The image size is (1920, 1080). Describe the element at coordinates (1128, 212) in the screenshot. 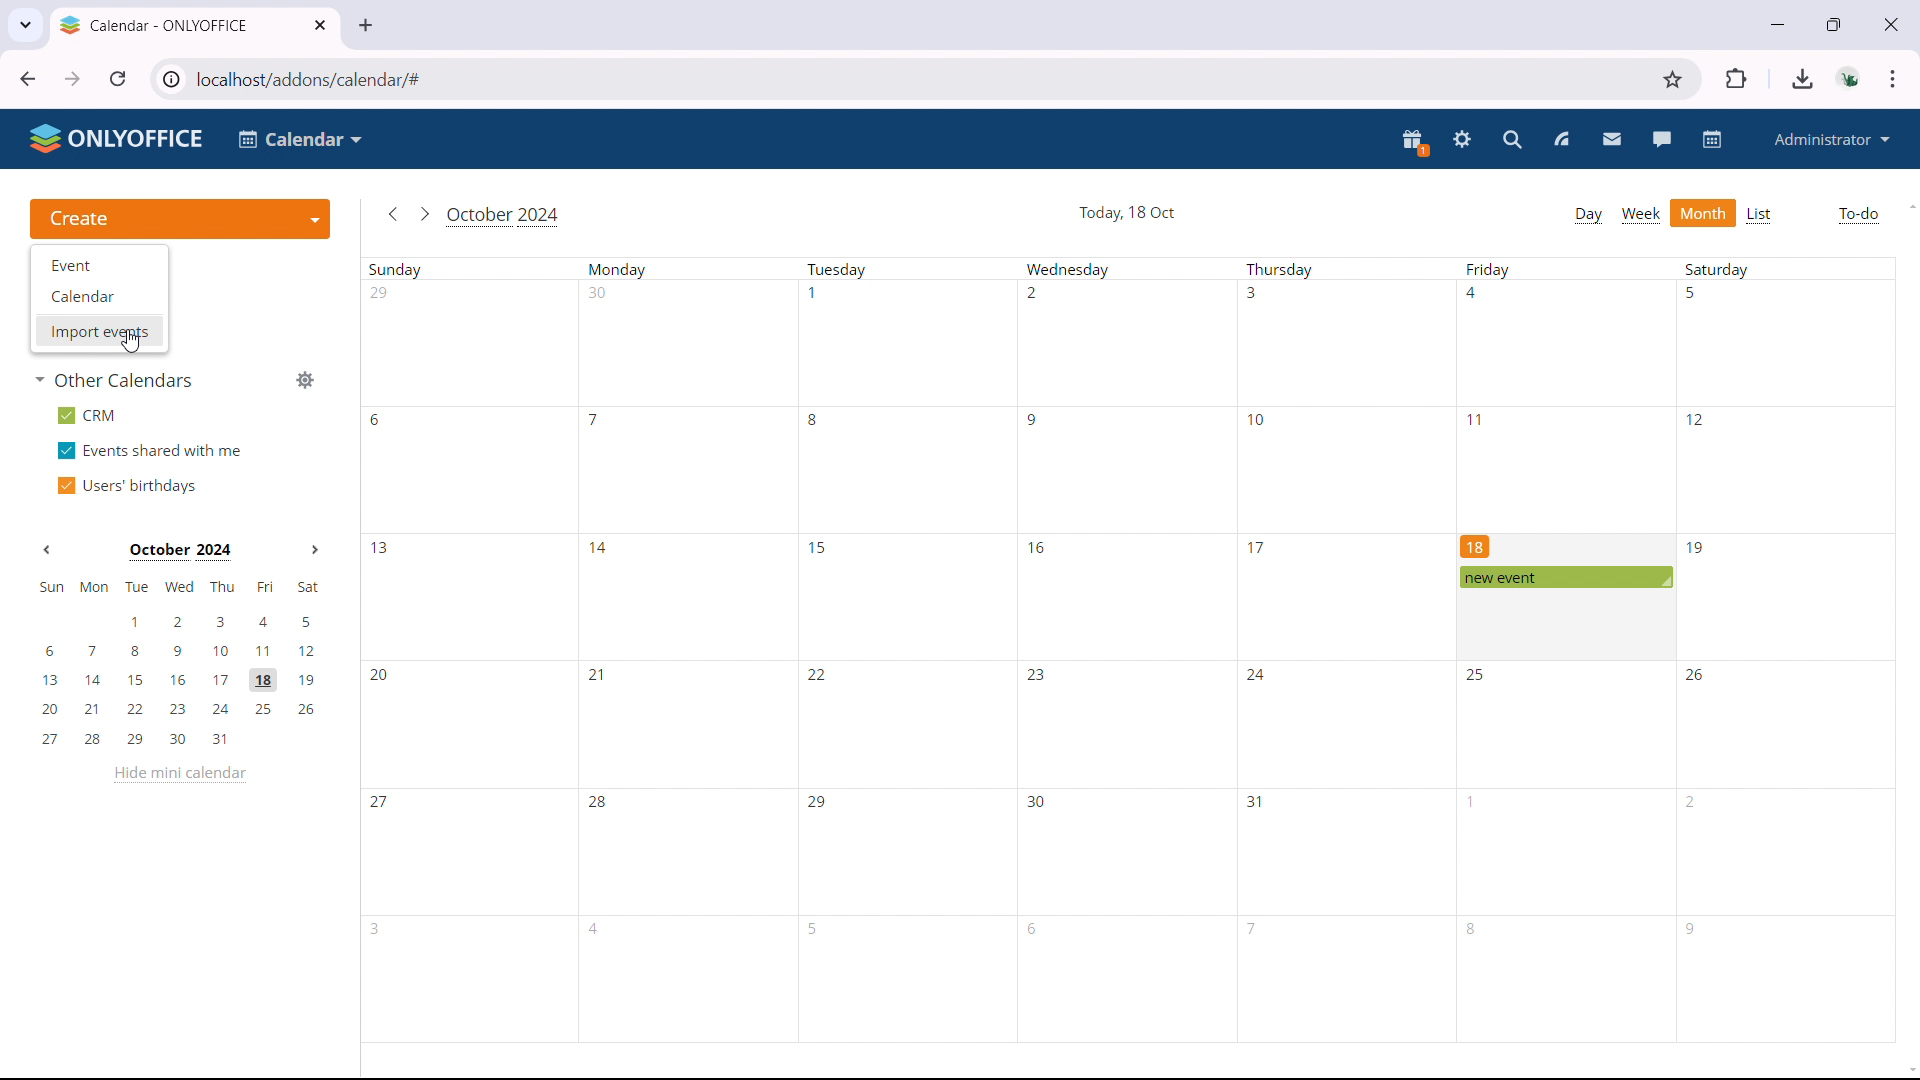

I see `Today, 18 Oct` at that location.